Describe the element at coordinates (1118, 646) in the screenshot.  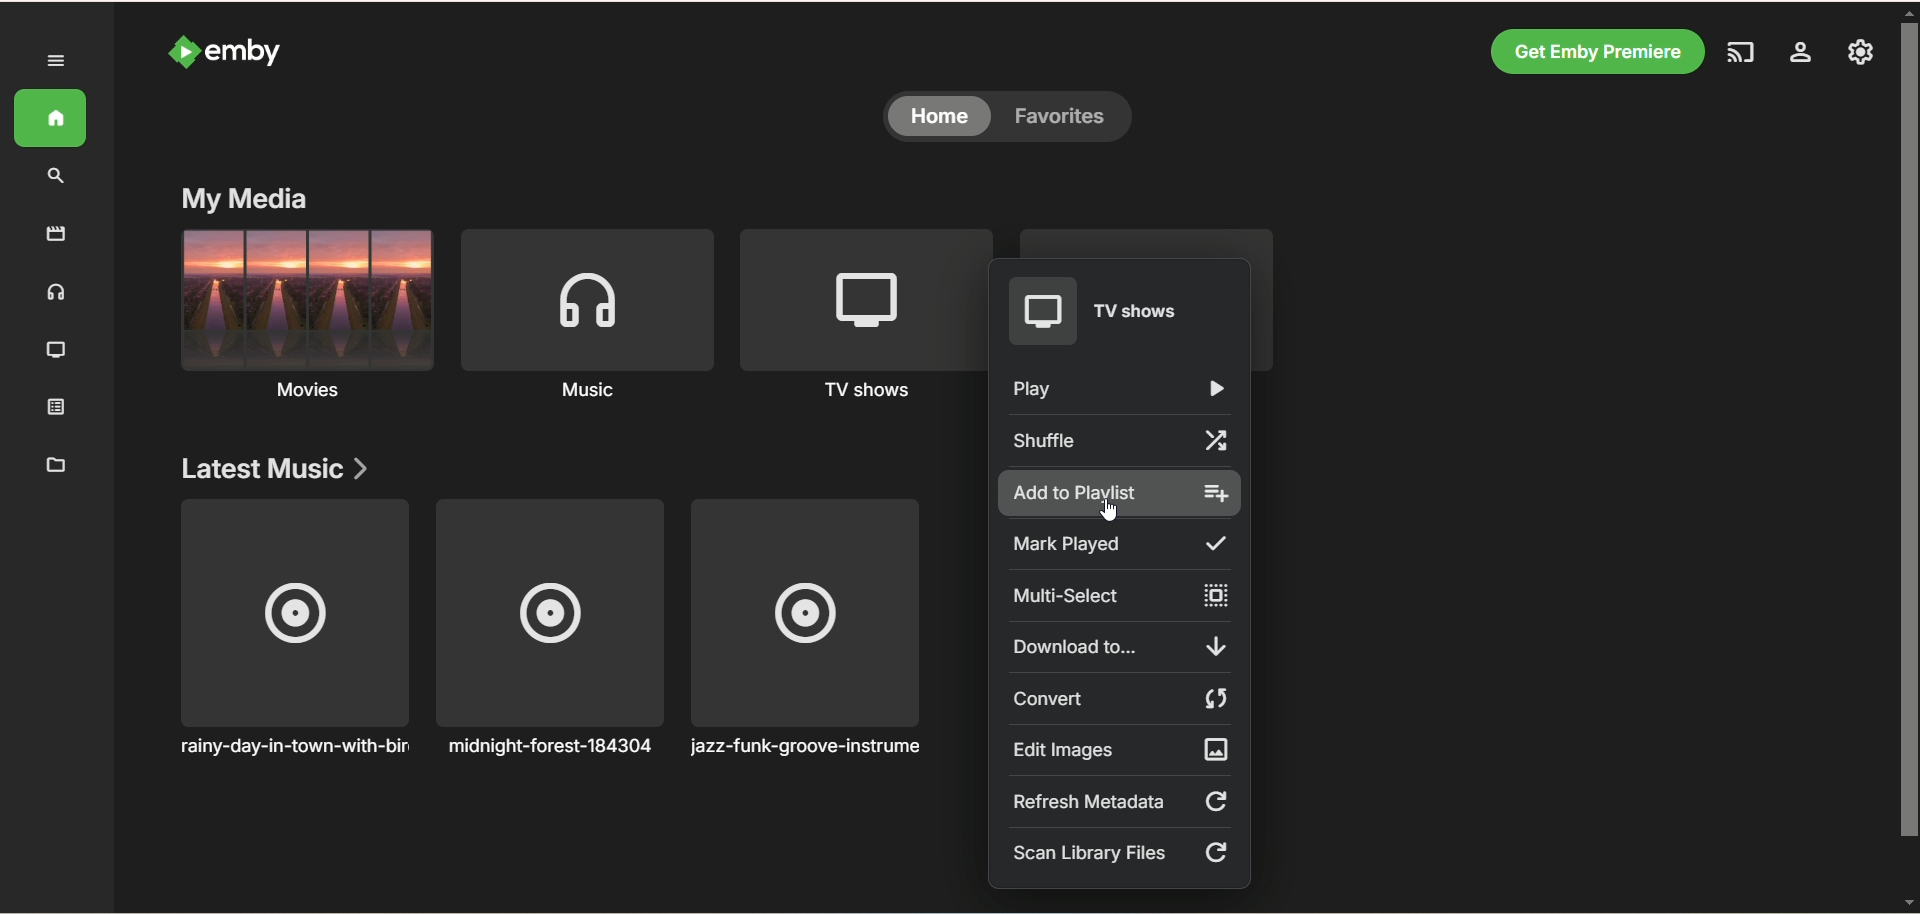
I see `download to` at that location.